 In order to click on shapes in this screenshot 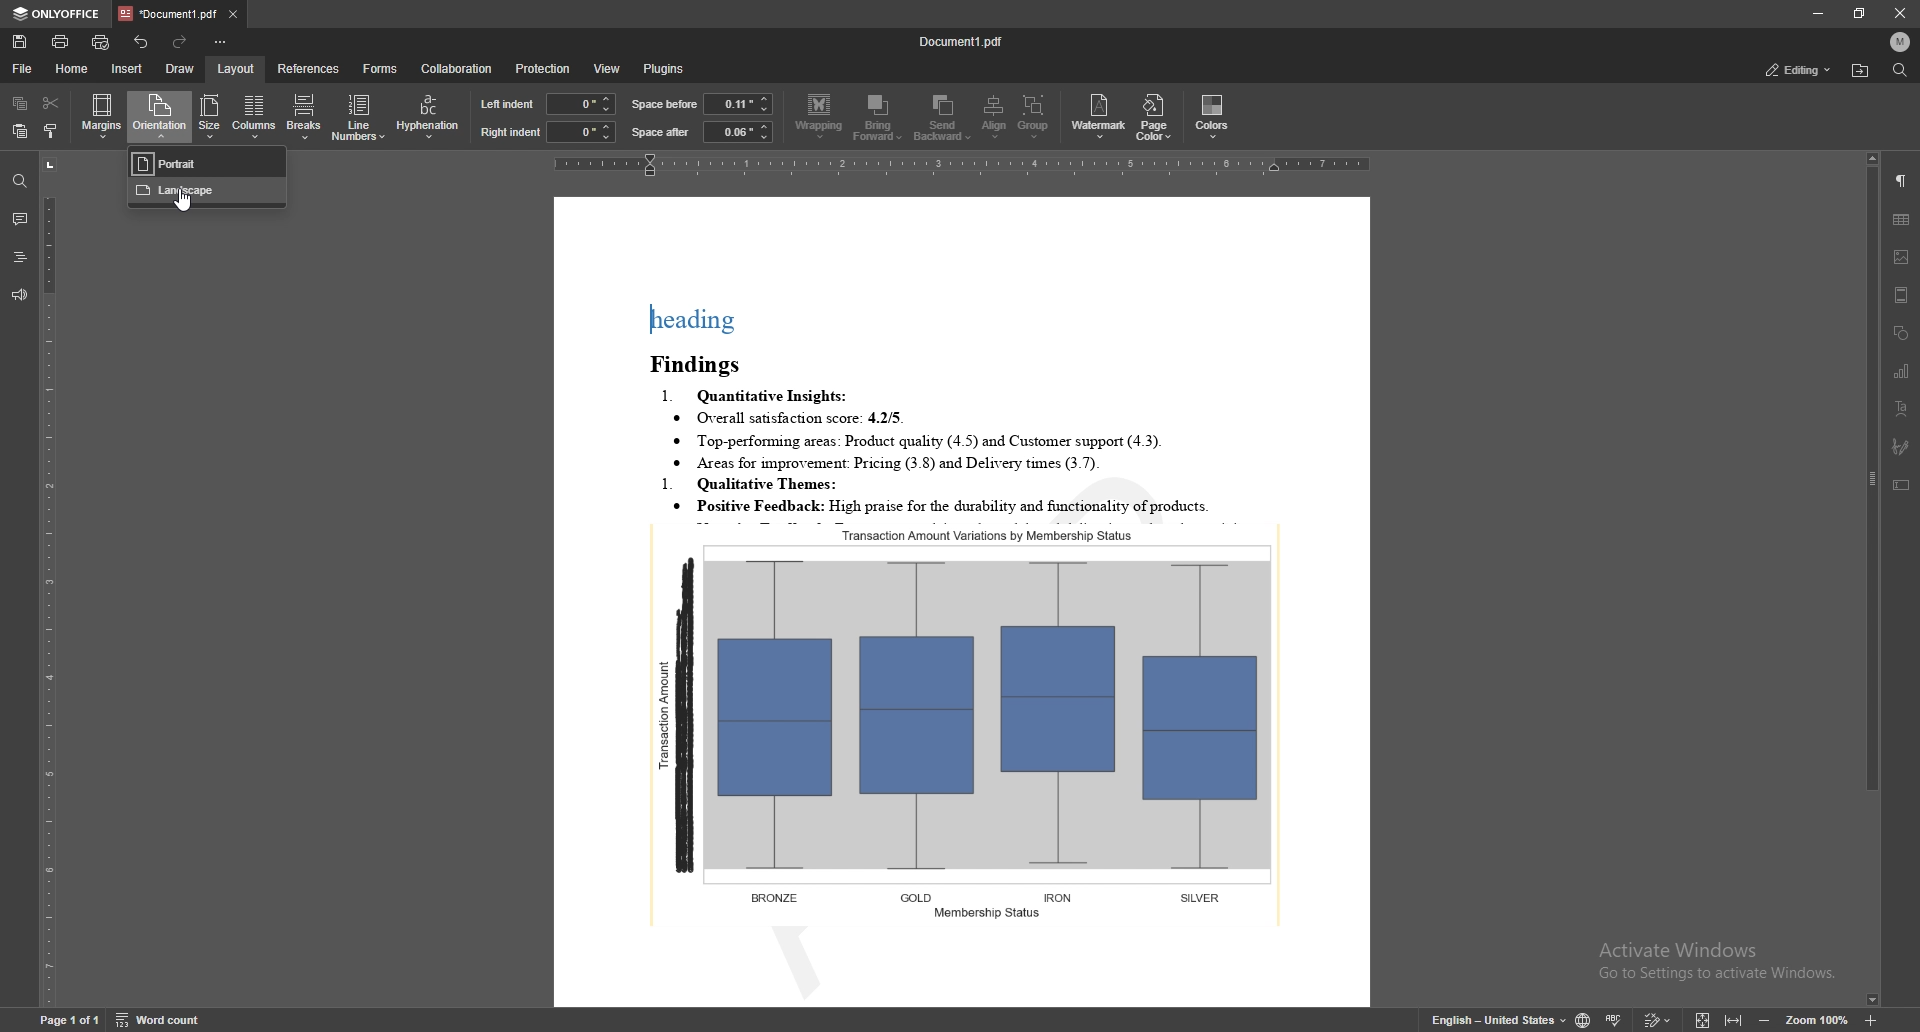, I will do `click(1901, 333)`.